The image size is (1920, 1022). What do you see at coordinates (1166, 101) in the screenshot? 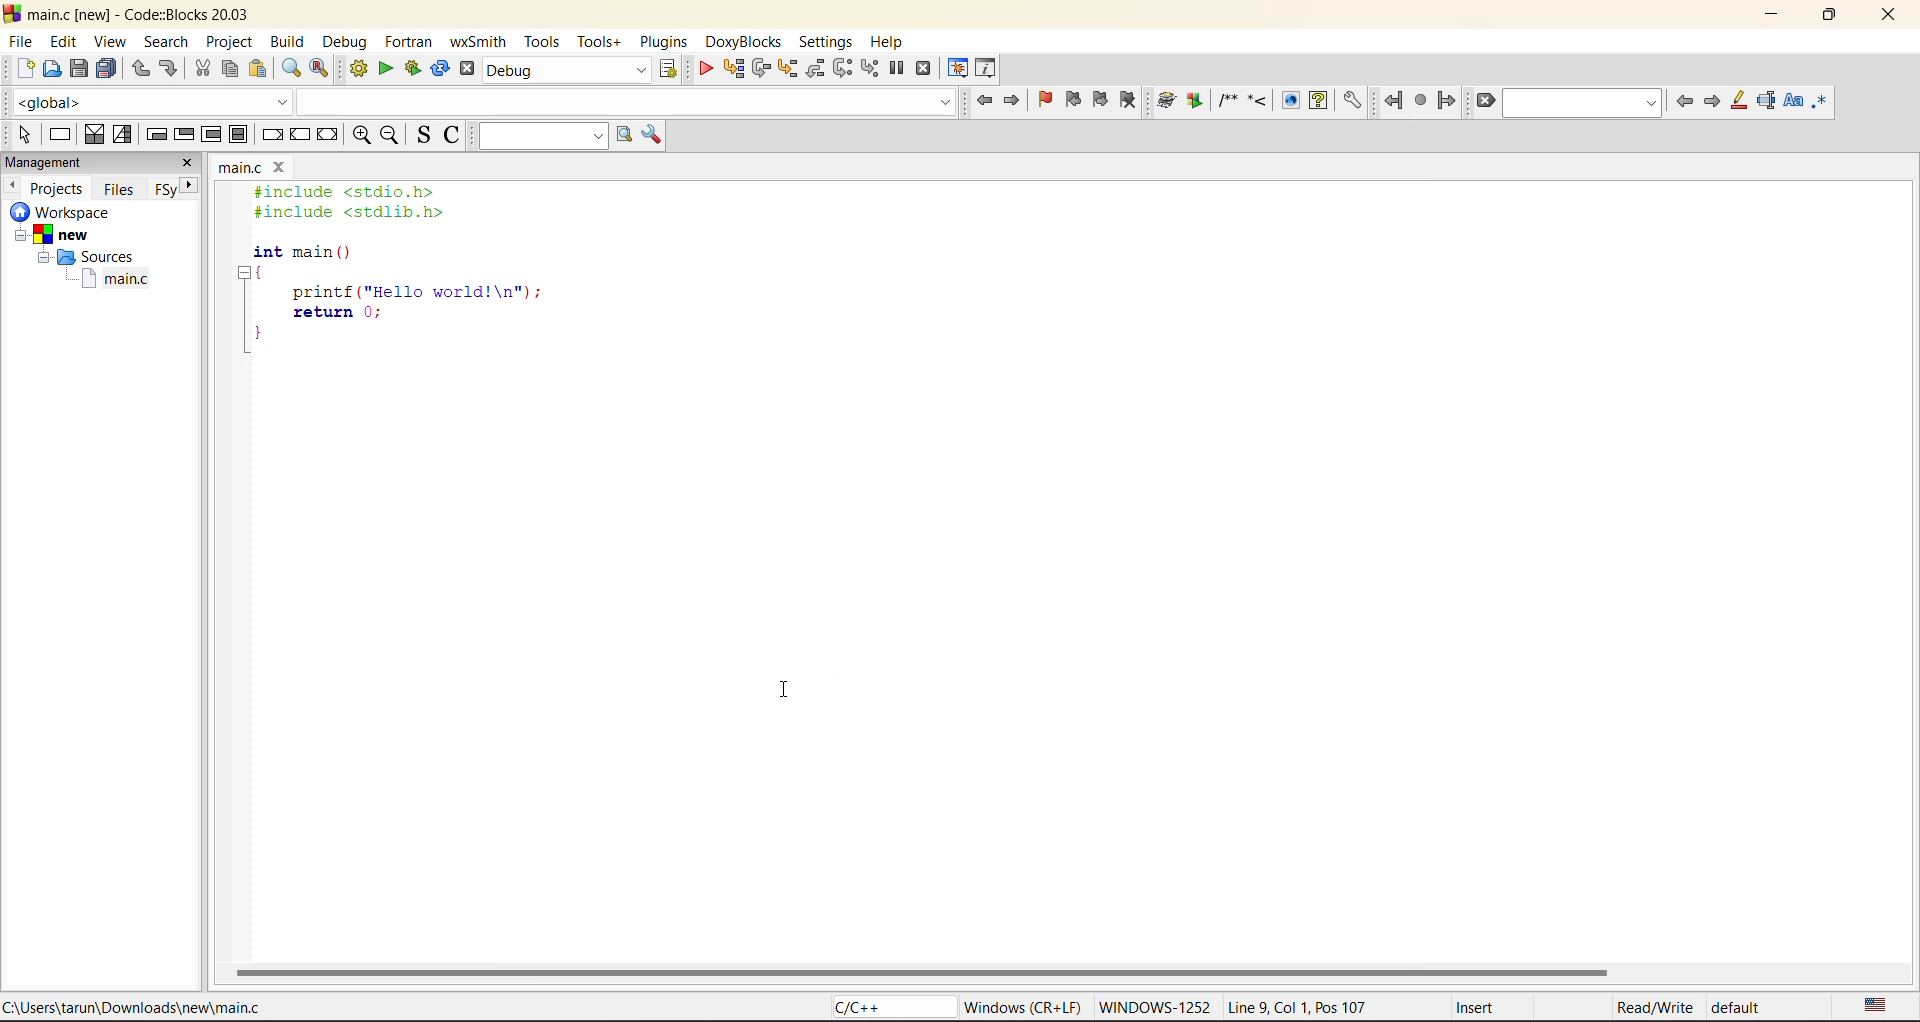
I see `Run doxywizard` at bounding box center [1166, 101].